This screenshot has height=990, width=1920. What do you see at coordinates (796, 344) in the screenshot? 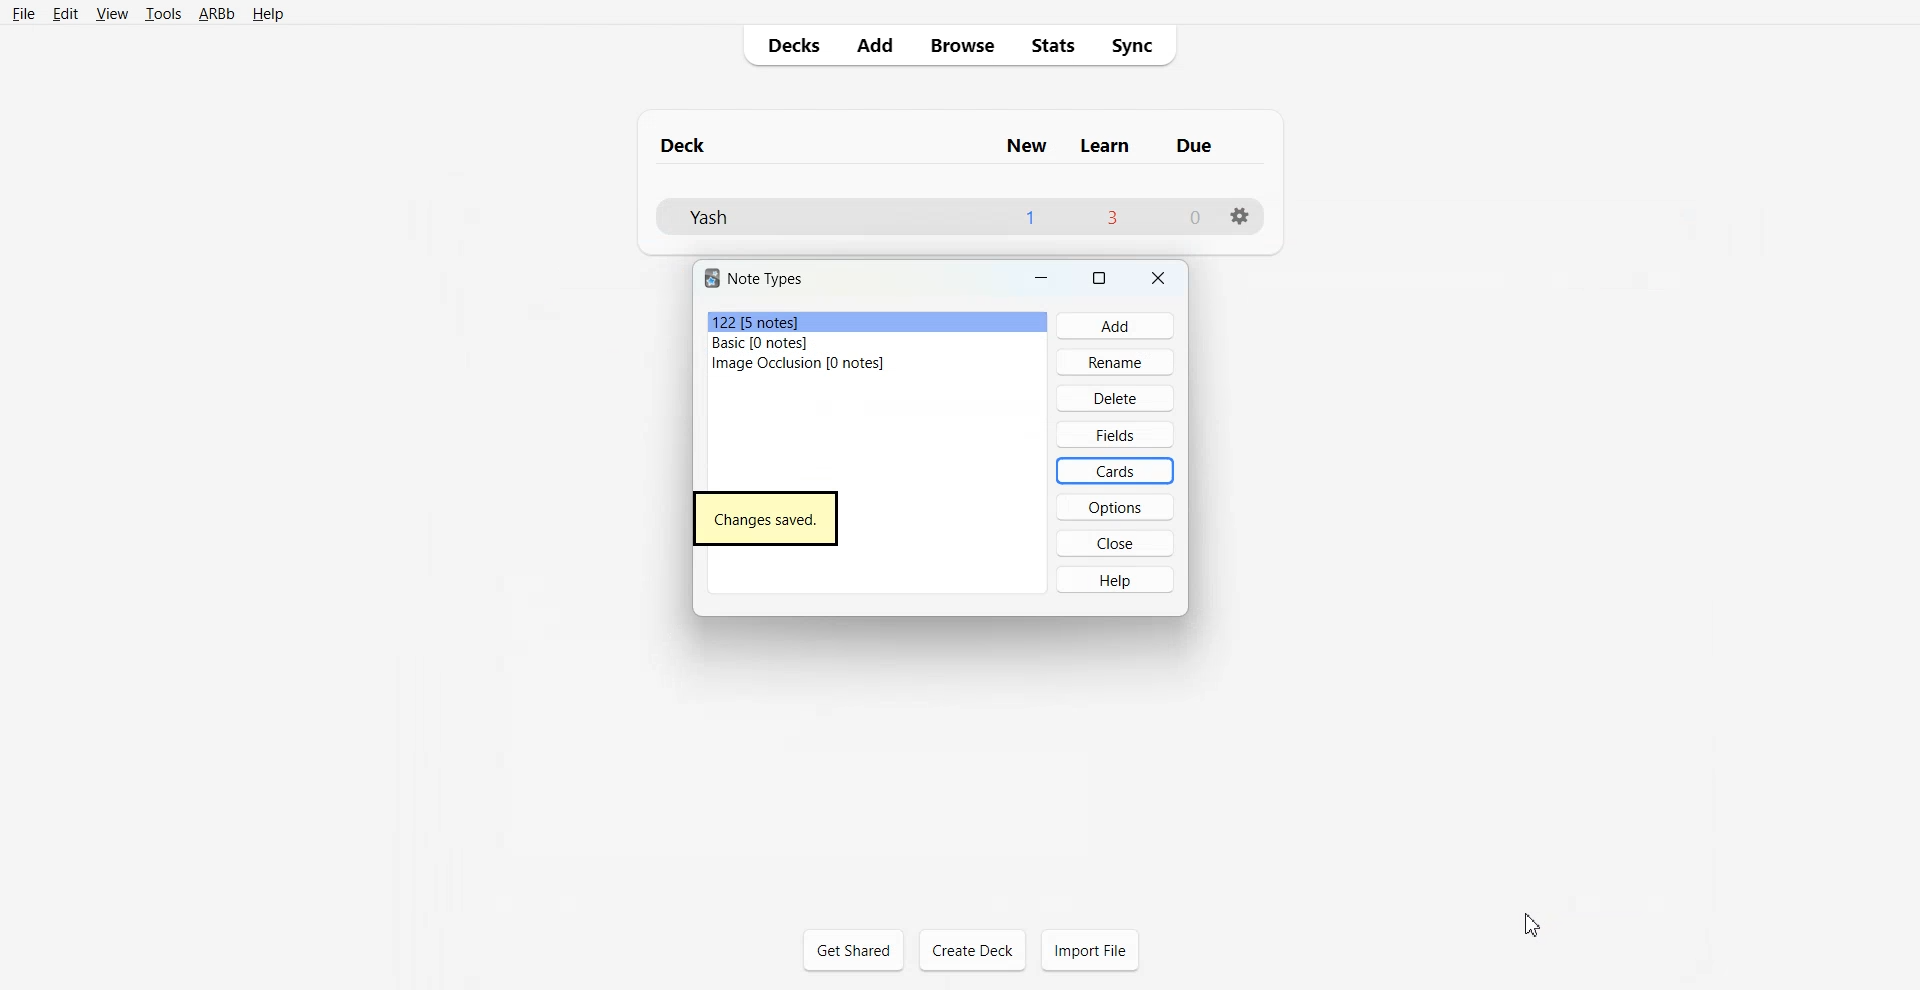
I see `note details` at bounding box center [796, 344].